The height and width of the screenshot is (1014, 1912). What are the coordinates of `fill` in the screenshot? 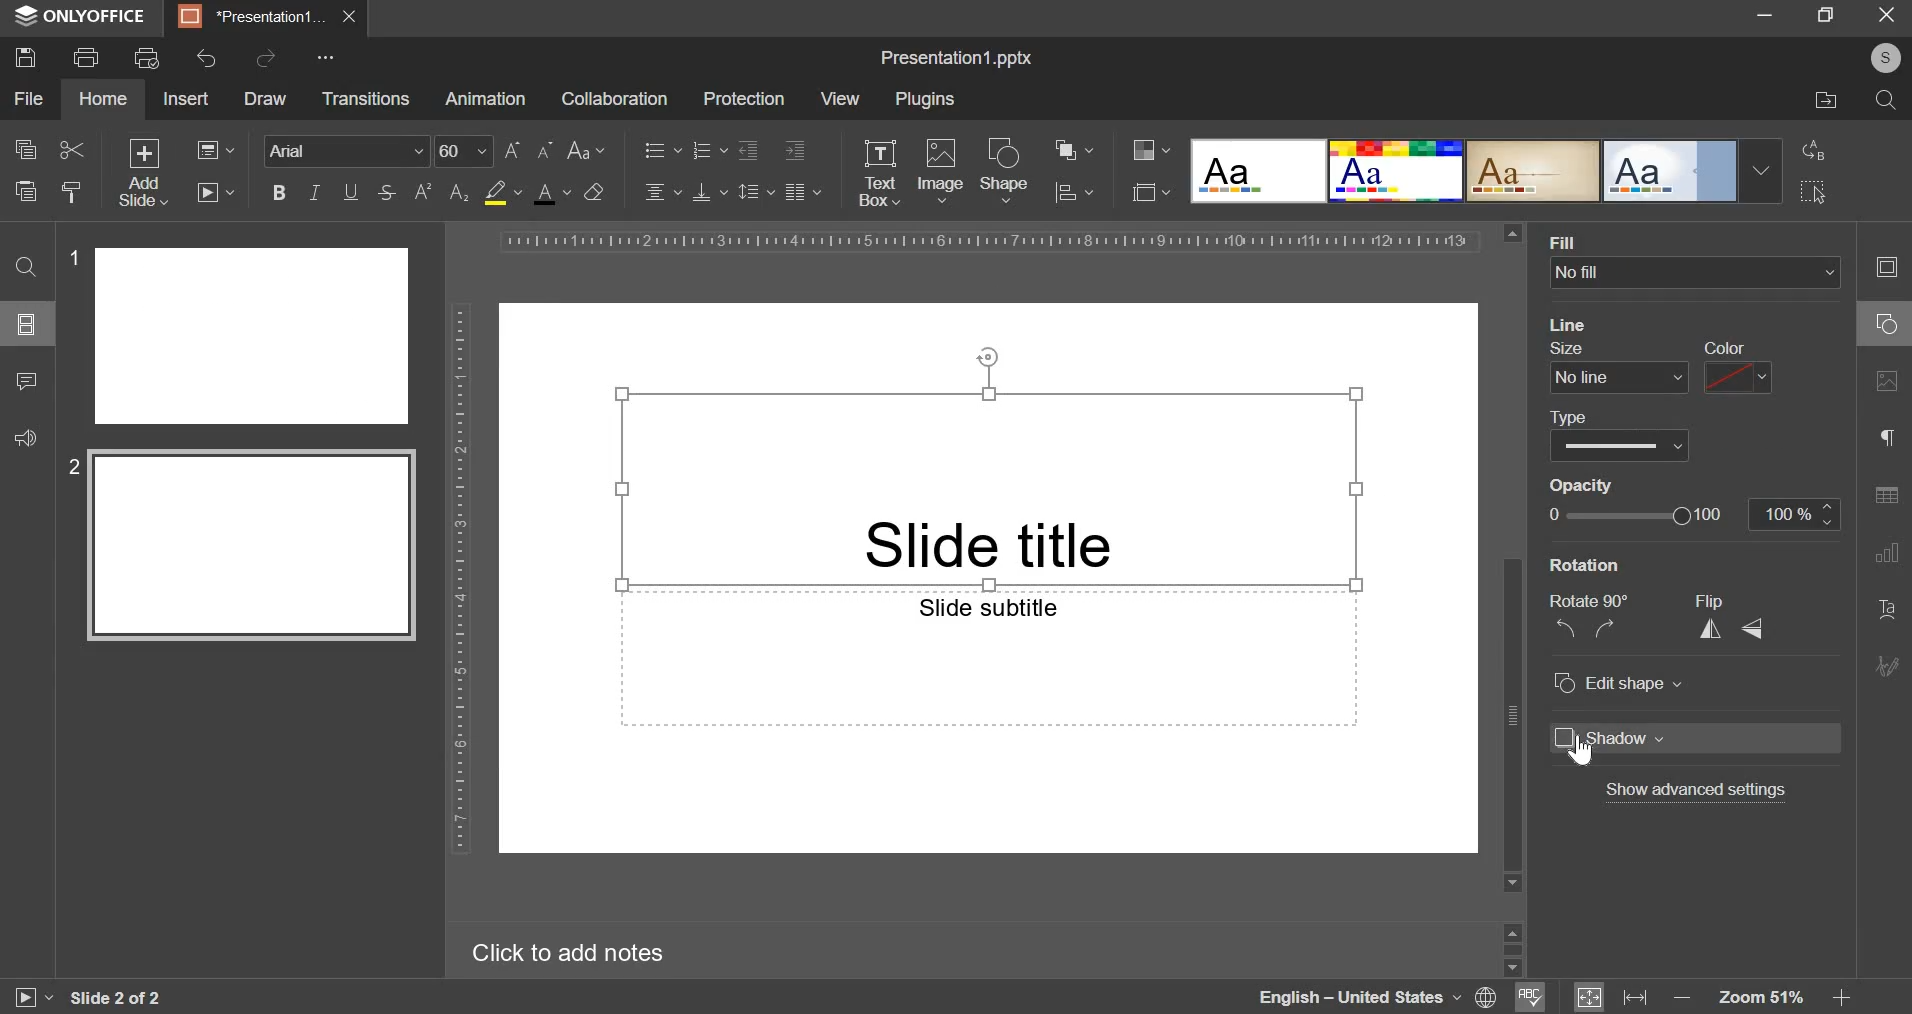 It's located at (1600, 240).